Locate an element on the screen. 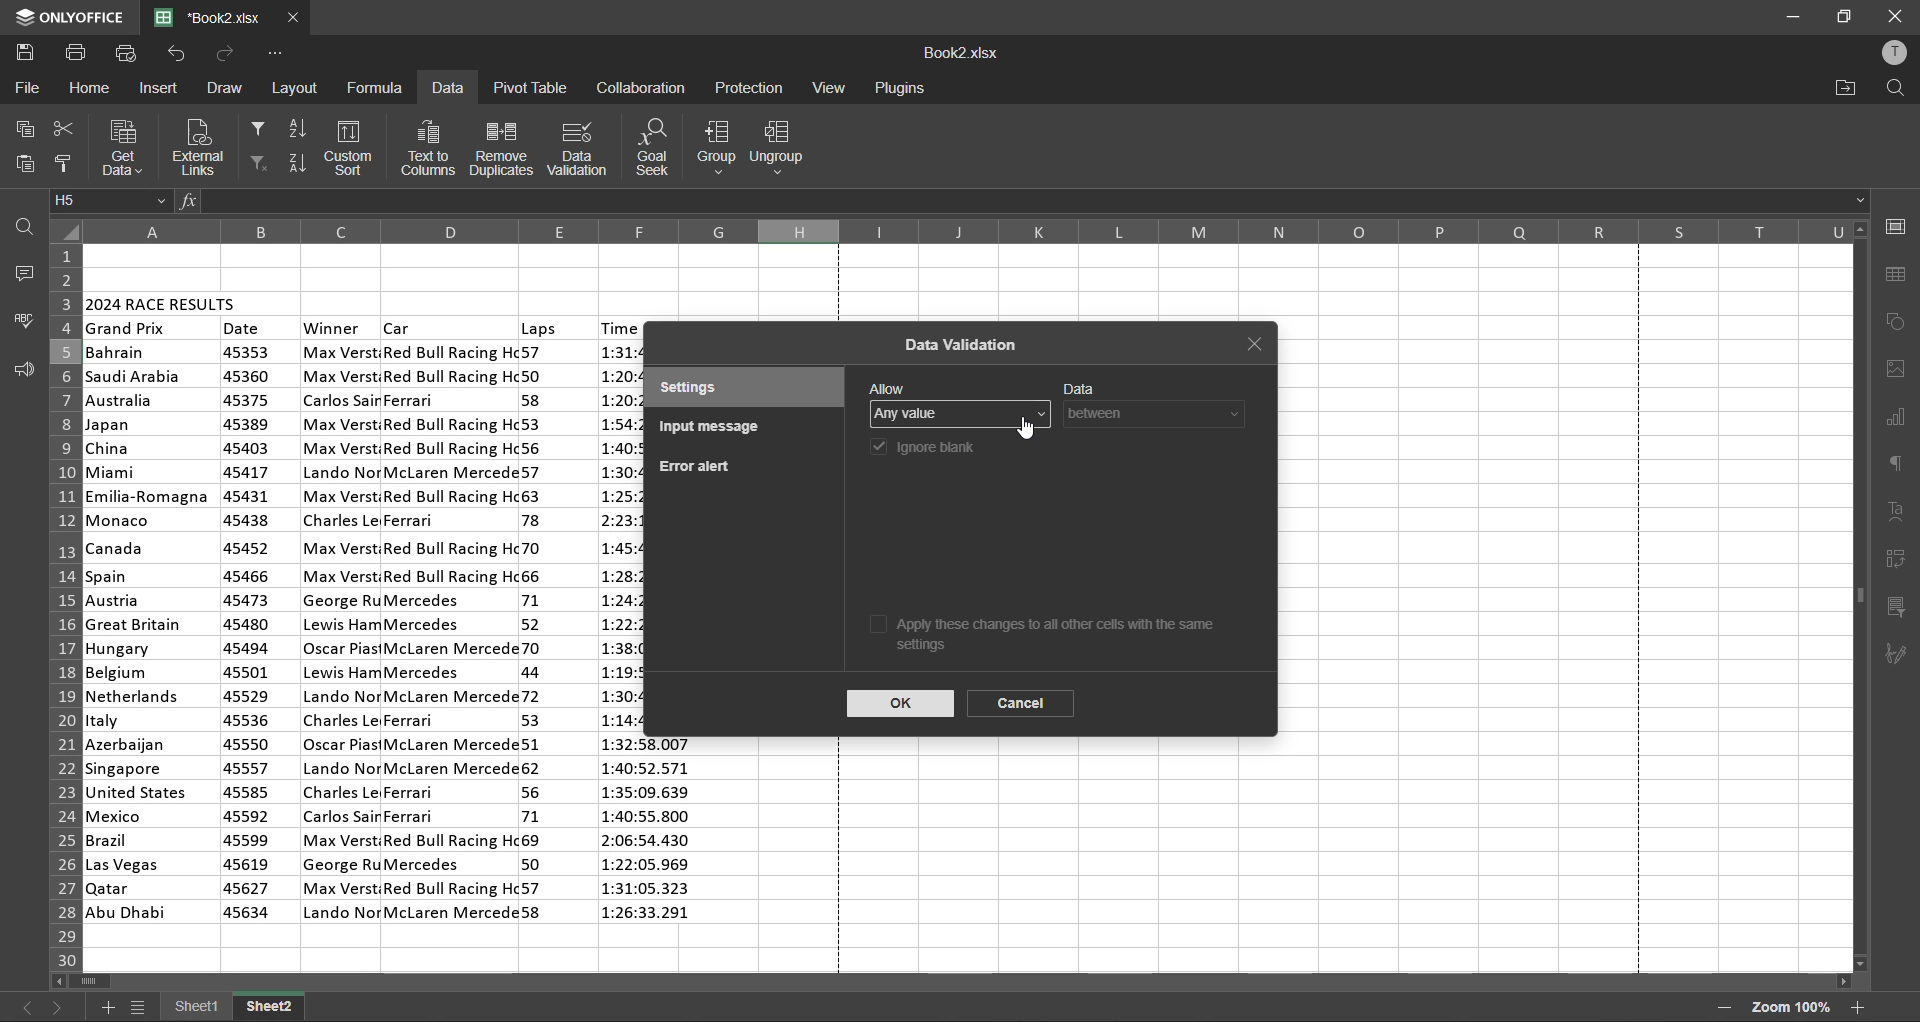  allow is located at coordinates (888, 387).